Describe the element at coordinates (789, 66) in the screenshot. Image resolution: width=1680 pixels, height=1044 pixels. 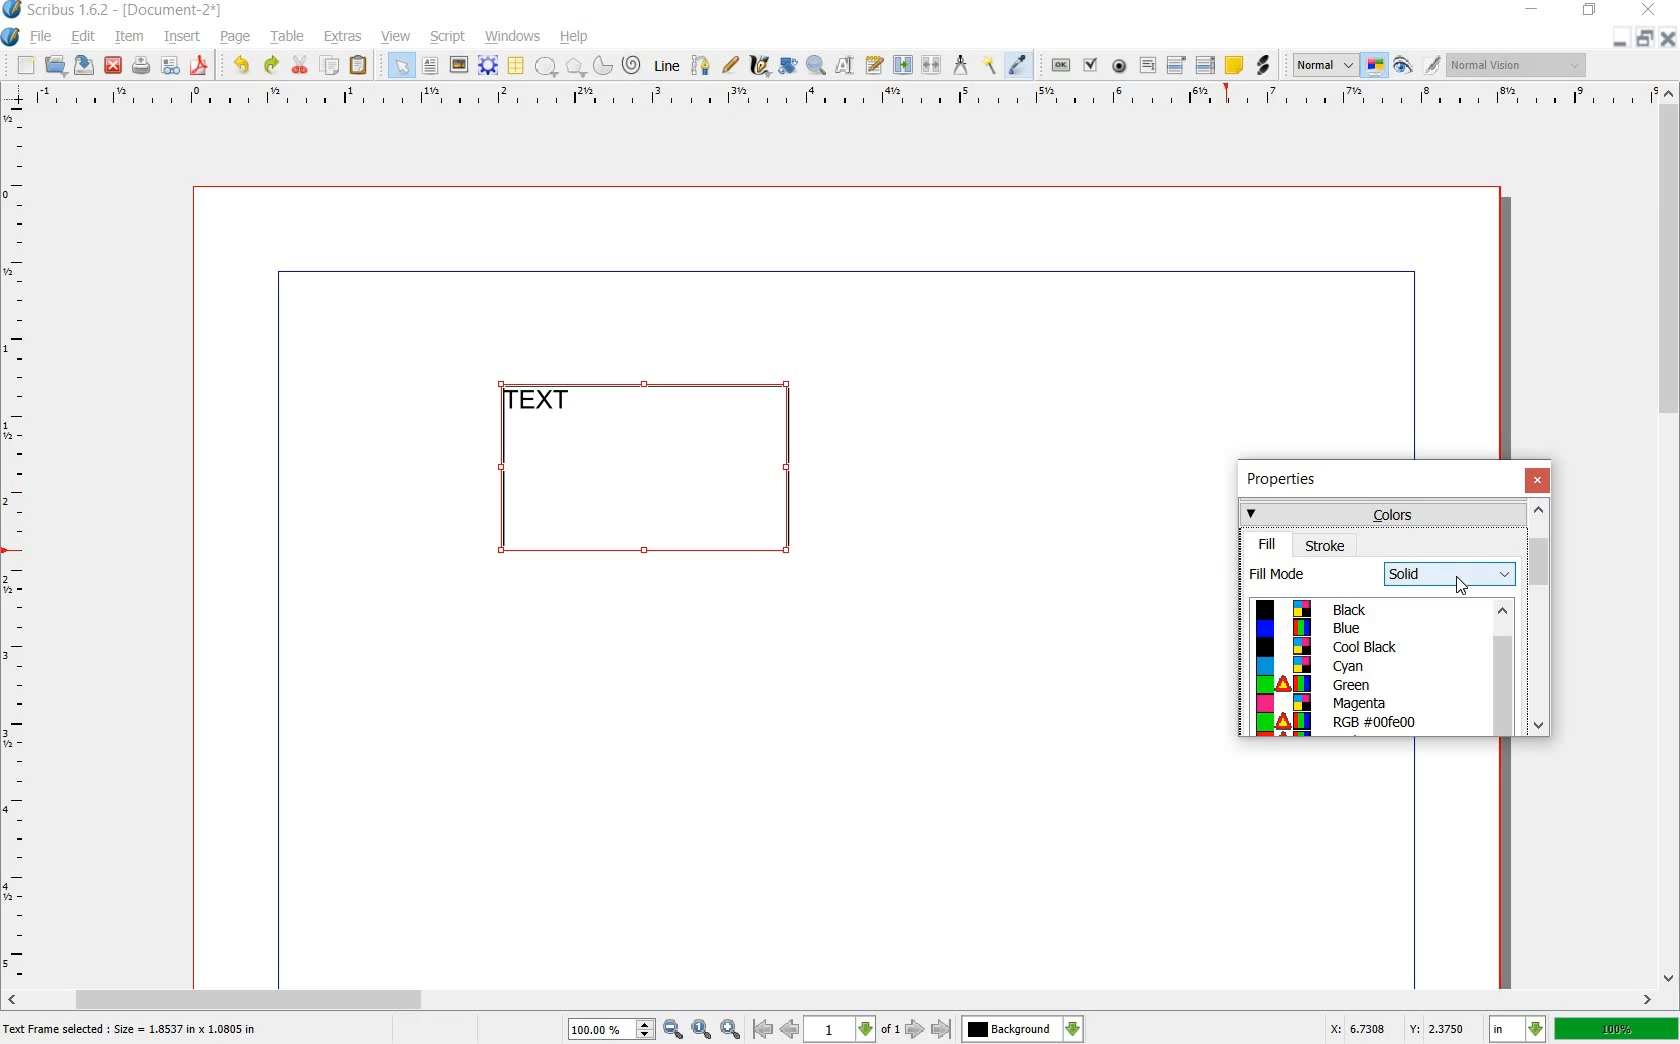
I see `rotate item` at that location.